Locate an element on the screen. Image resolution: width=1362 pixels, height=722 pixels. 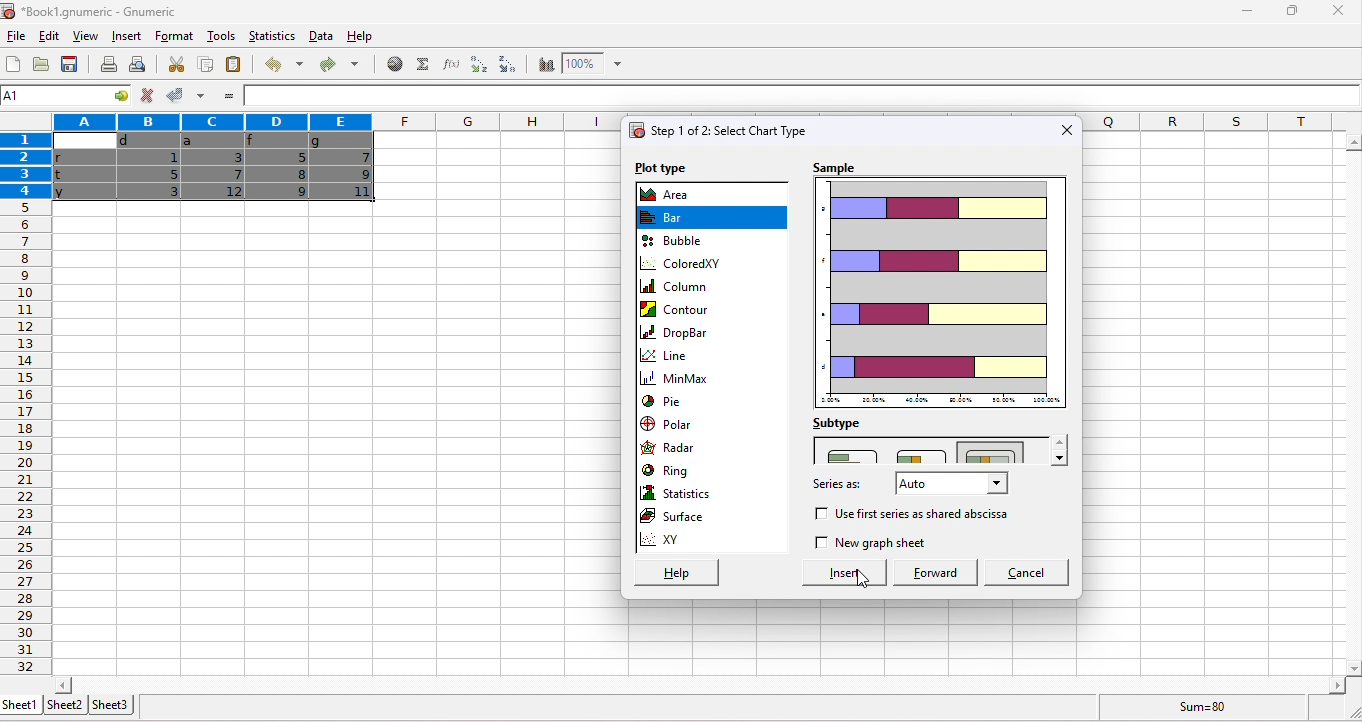
polar is located at coordinates (677, 425).